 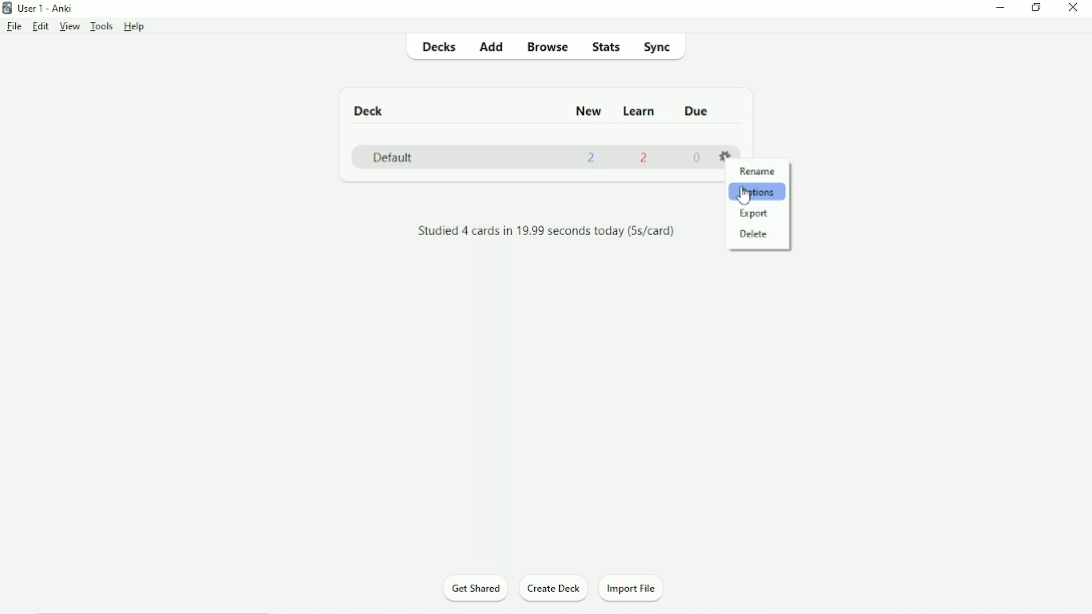 I want to click on Default, so click(x=392, y=157).